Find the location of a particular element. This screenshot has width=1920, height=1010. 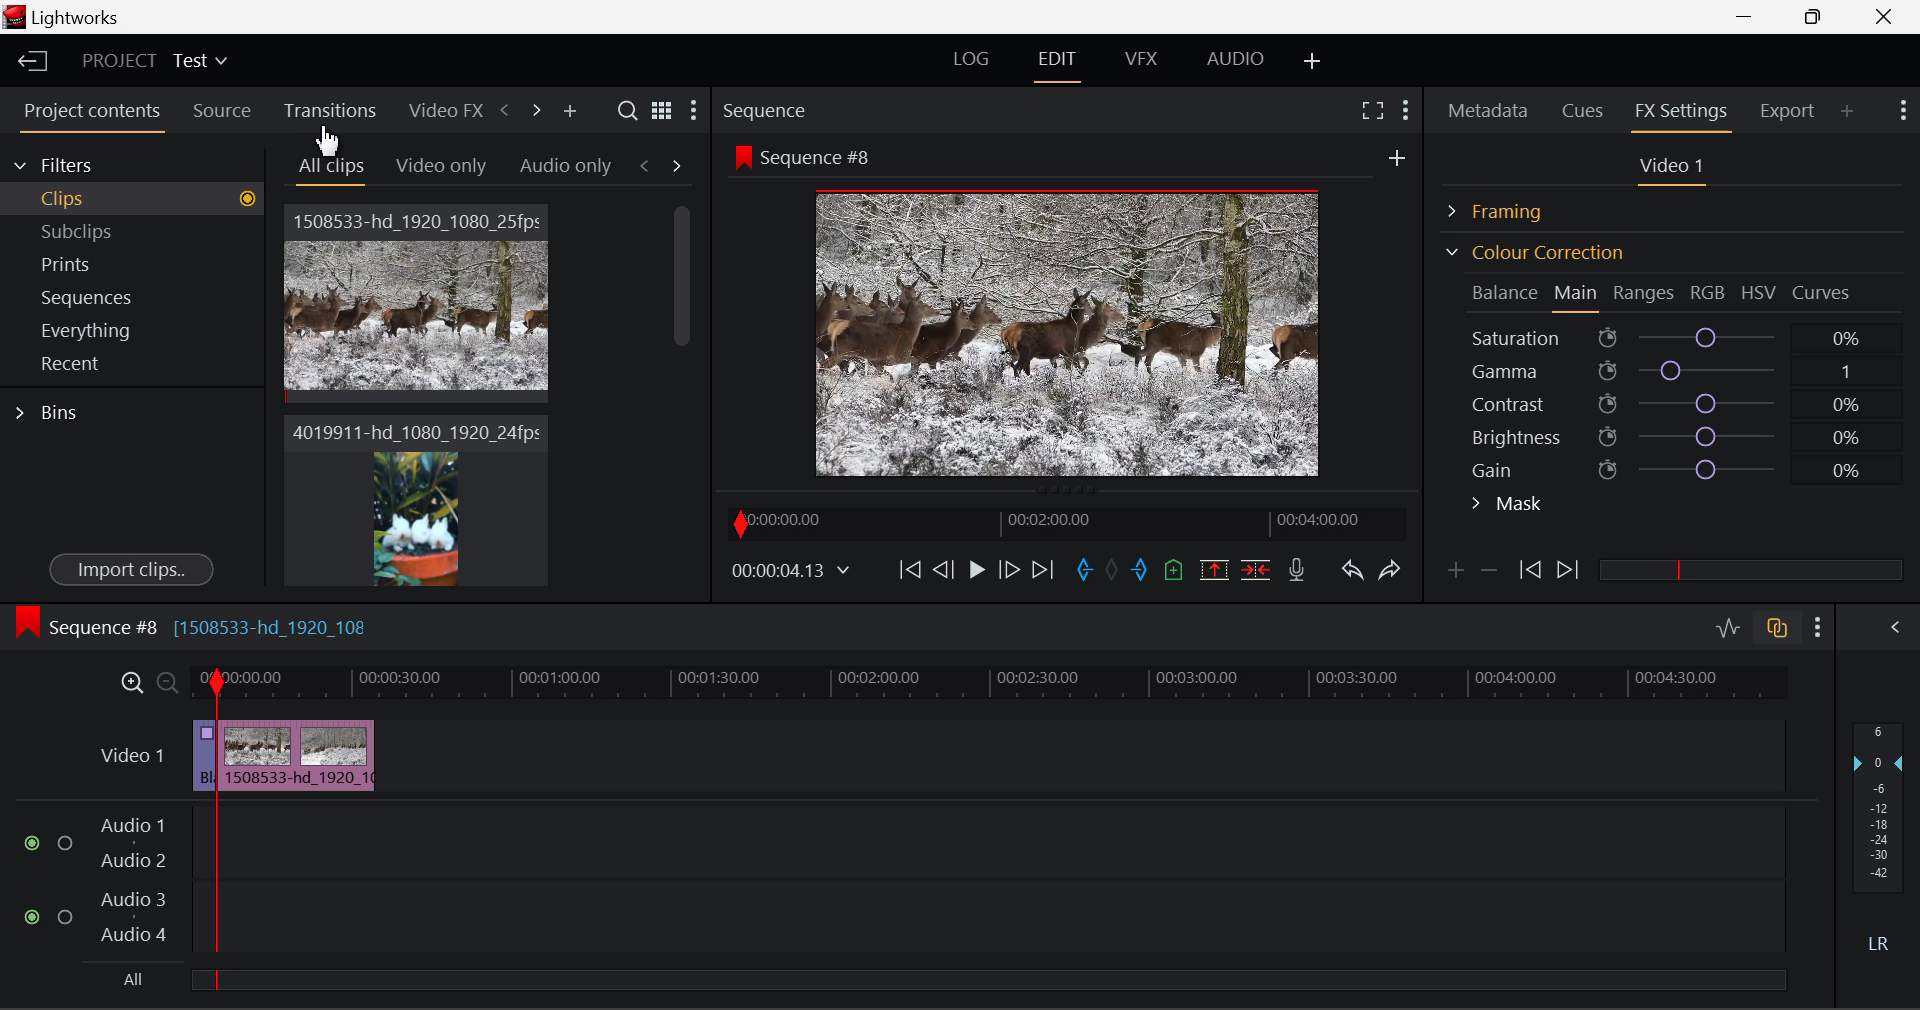

This week Tab is located at coordinates (564, 166).